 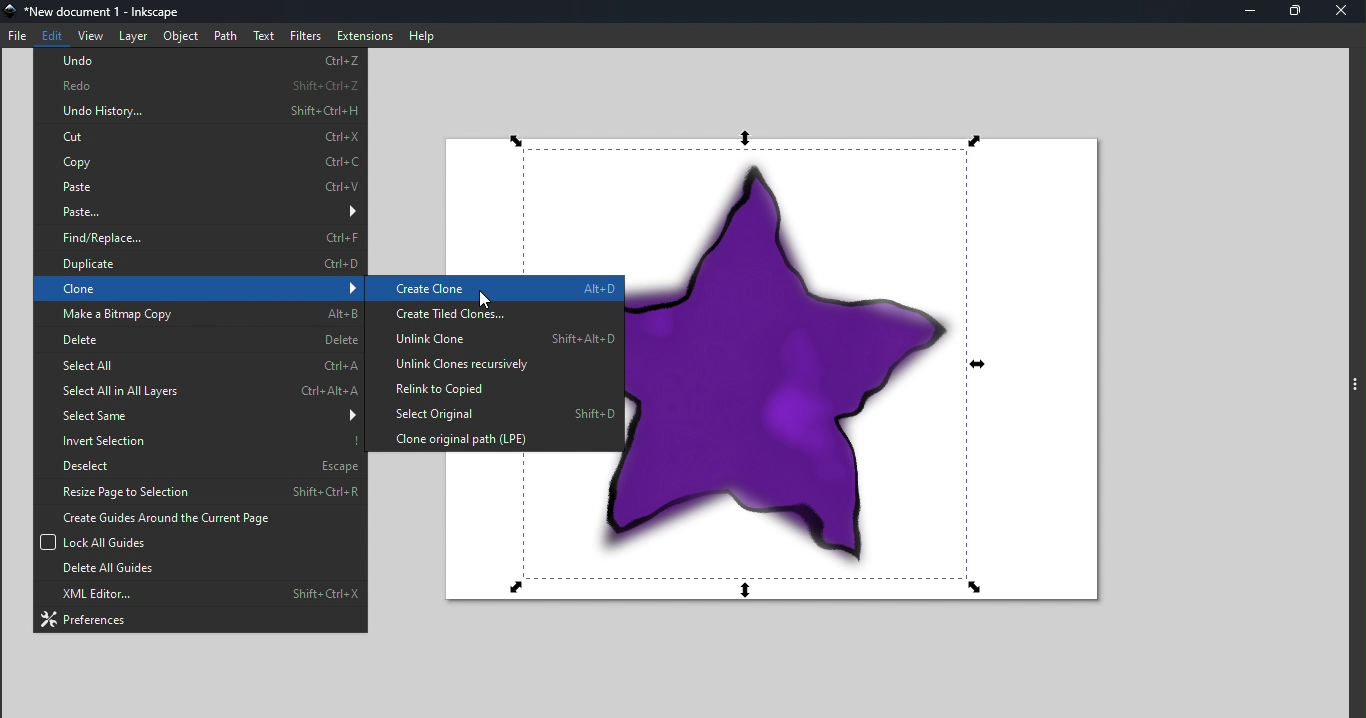 I want to click on cursor, so click(x=484, y=297).